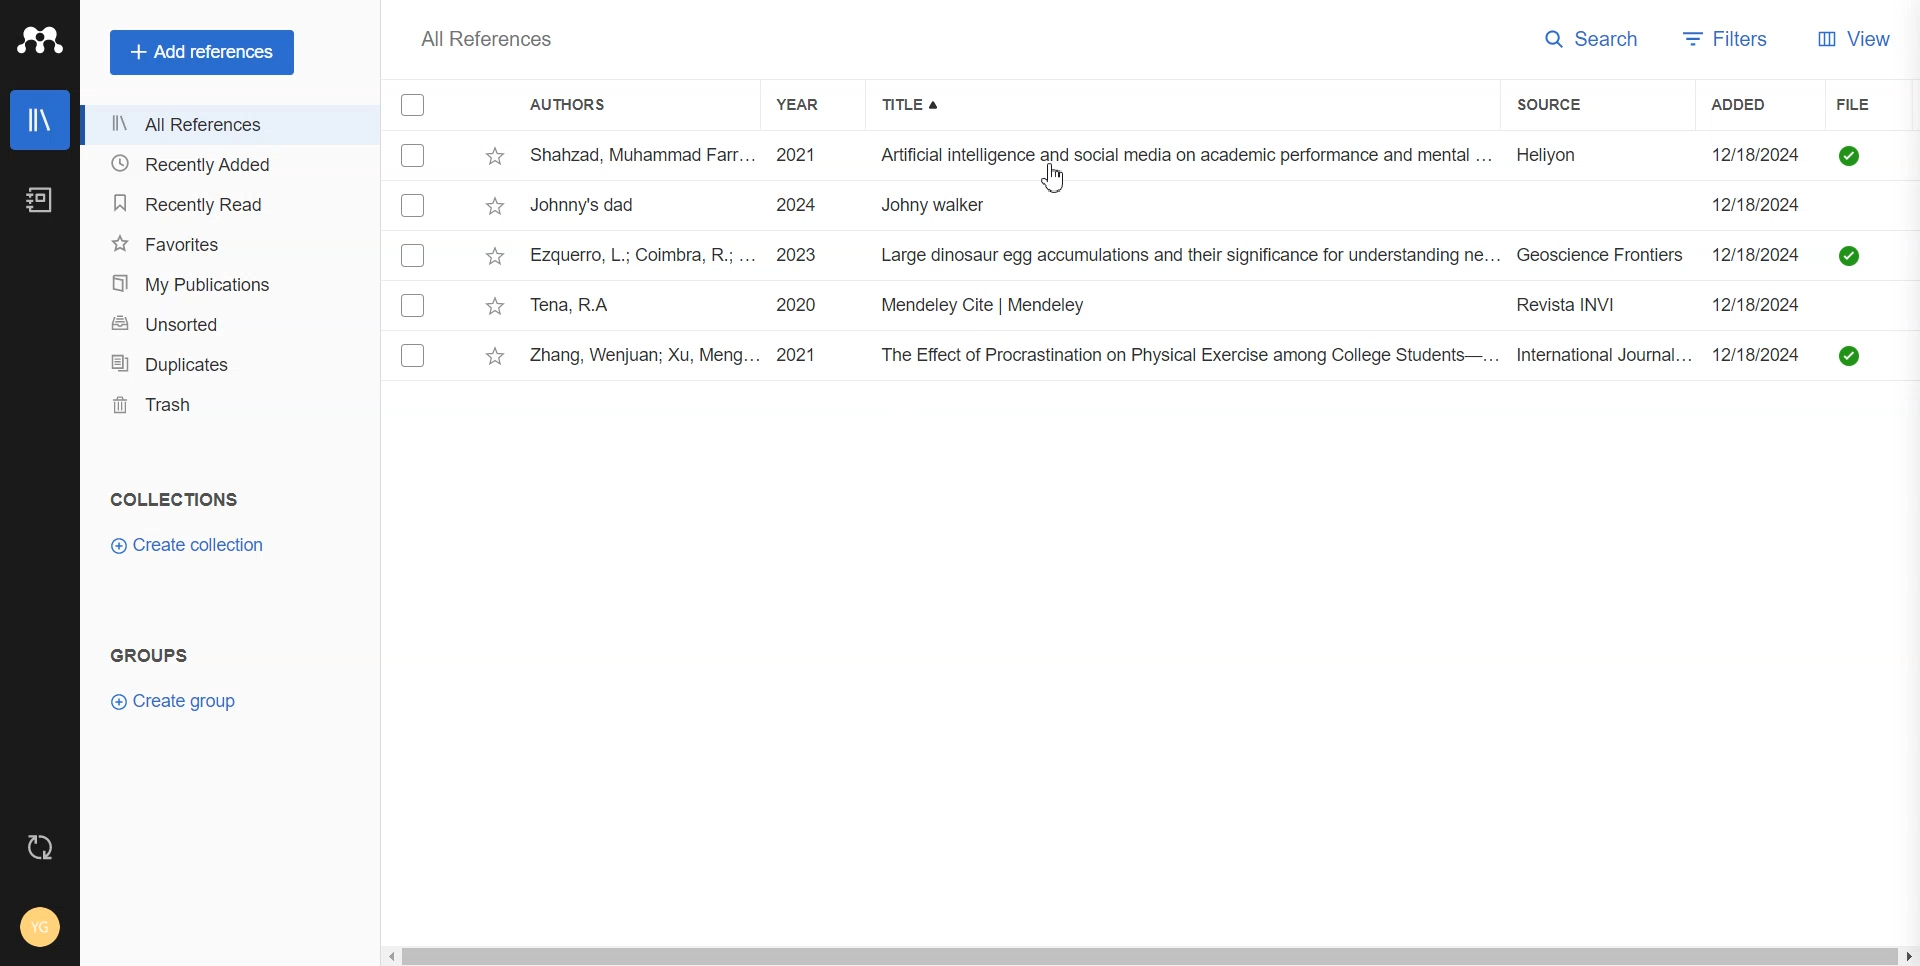  I want to click on tv Ezquerro, L.; Coimbra, R.; ... 2023 Large dinosaur egg accumulations and their significance for understanding ne... Geoscience Frontiers ~~ 12/18/2024, so click(1167, 255).